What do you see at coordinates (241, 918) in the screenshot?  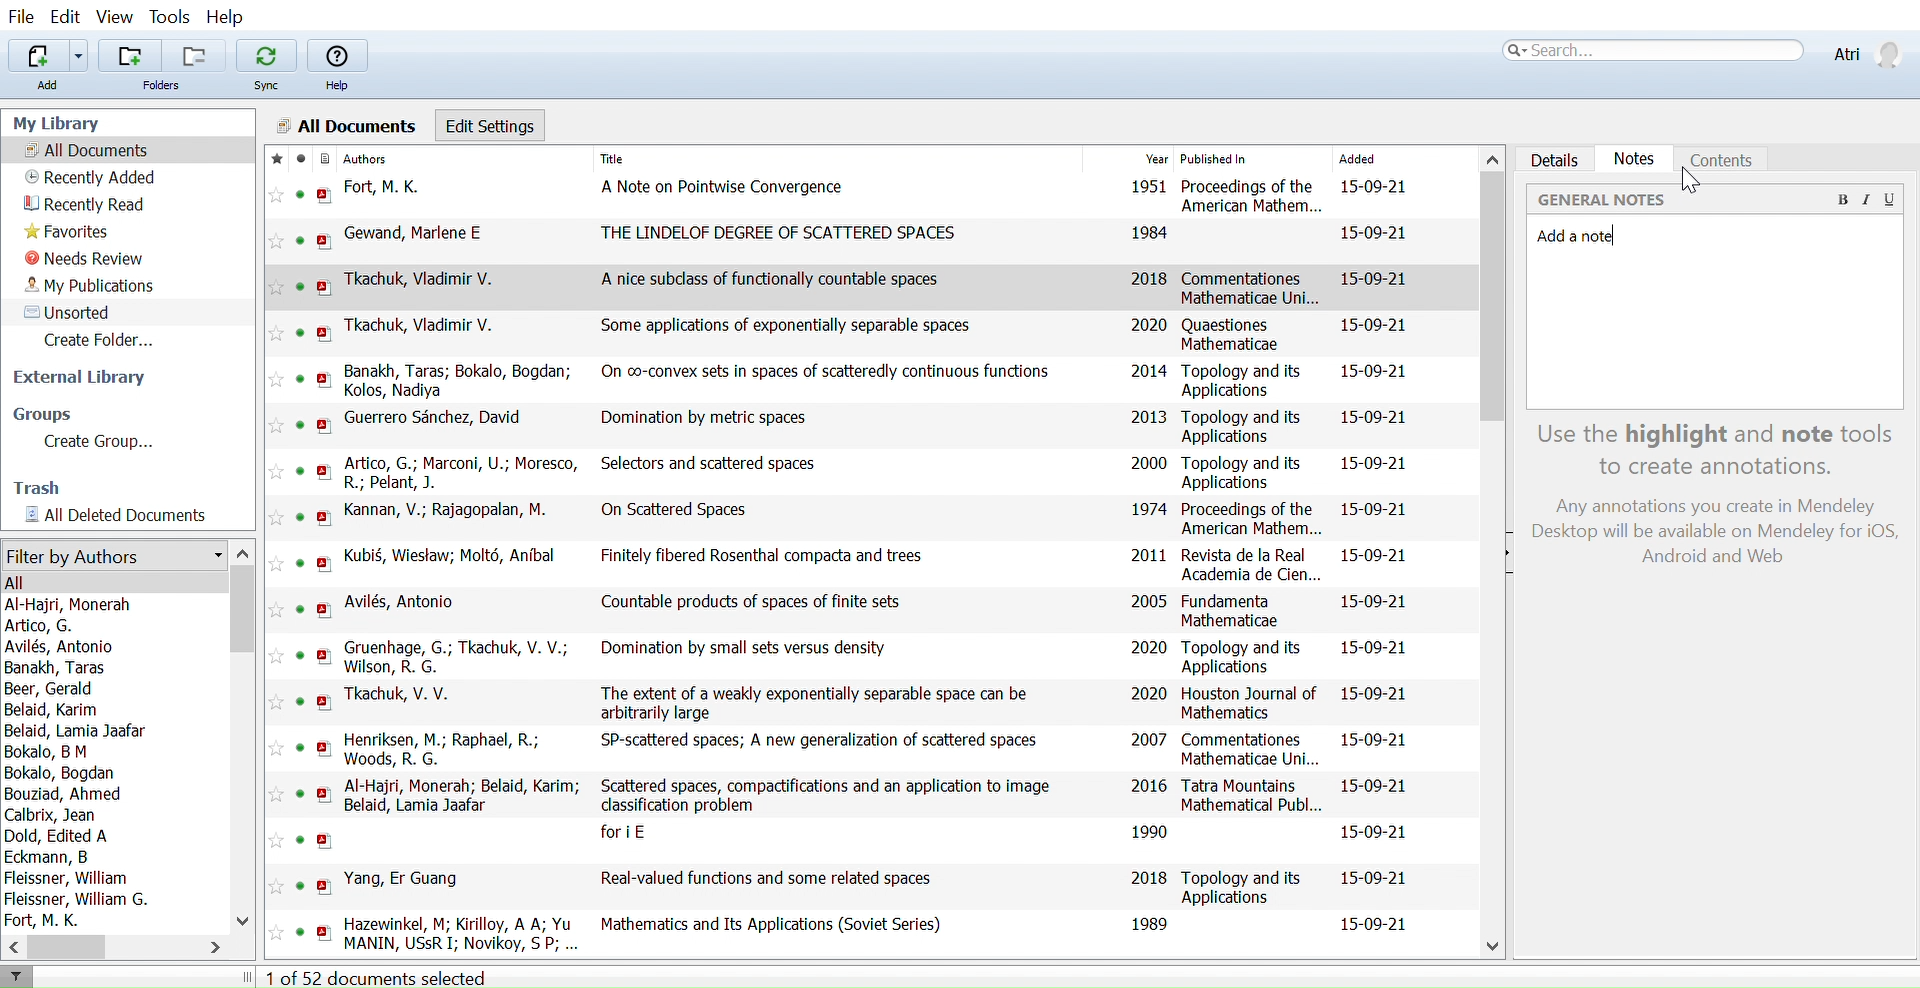 I see `Move down in filter by authors` at bounding box center [241, 918].